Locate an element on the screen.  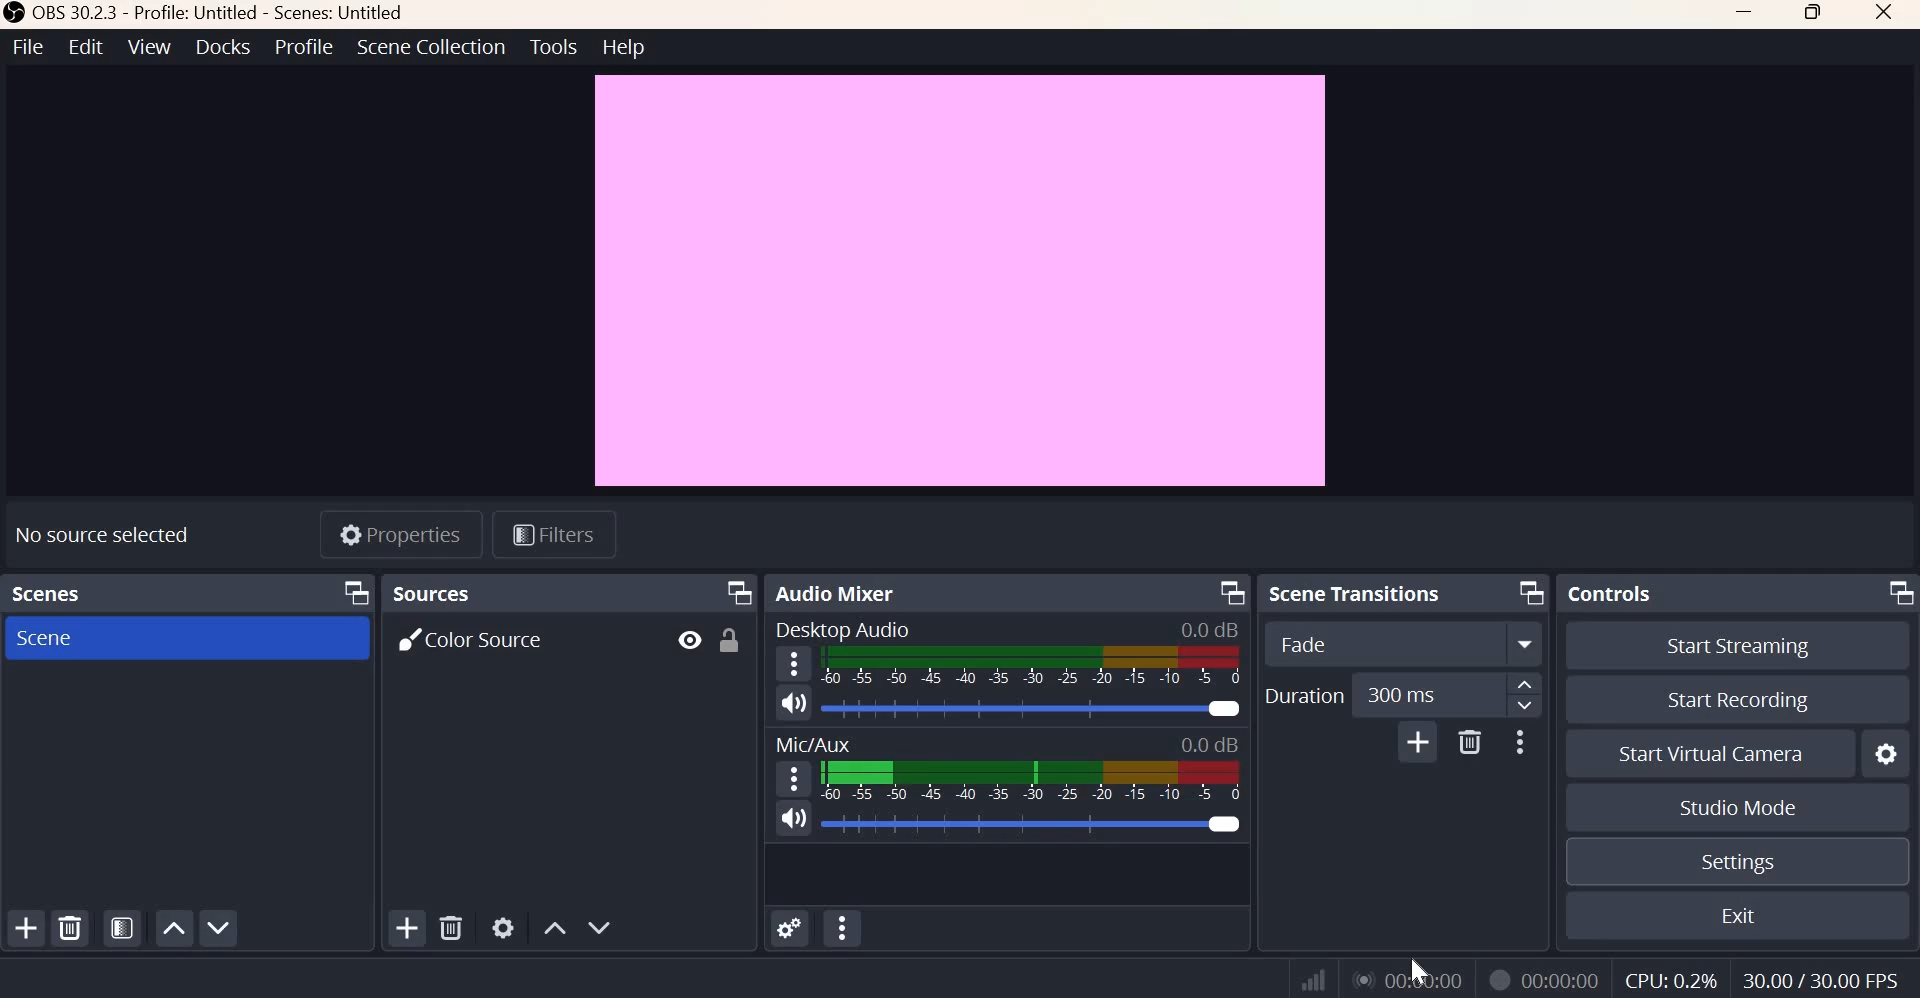
hamburger menu is located at coordinates (795, 778).